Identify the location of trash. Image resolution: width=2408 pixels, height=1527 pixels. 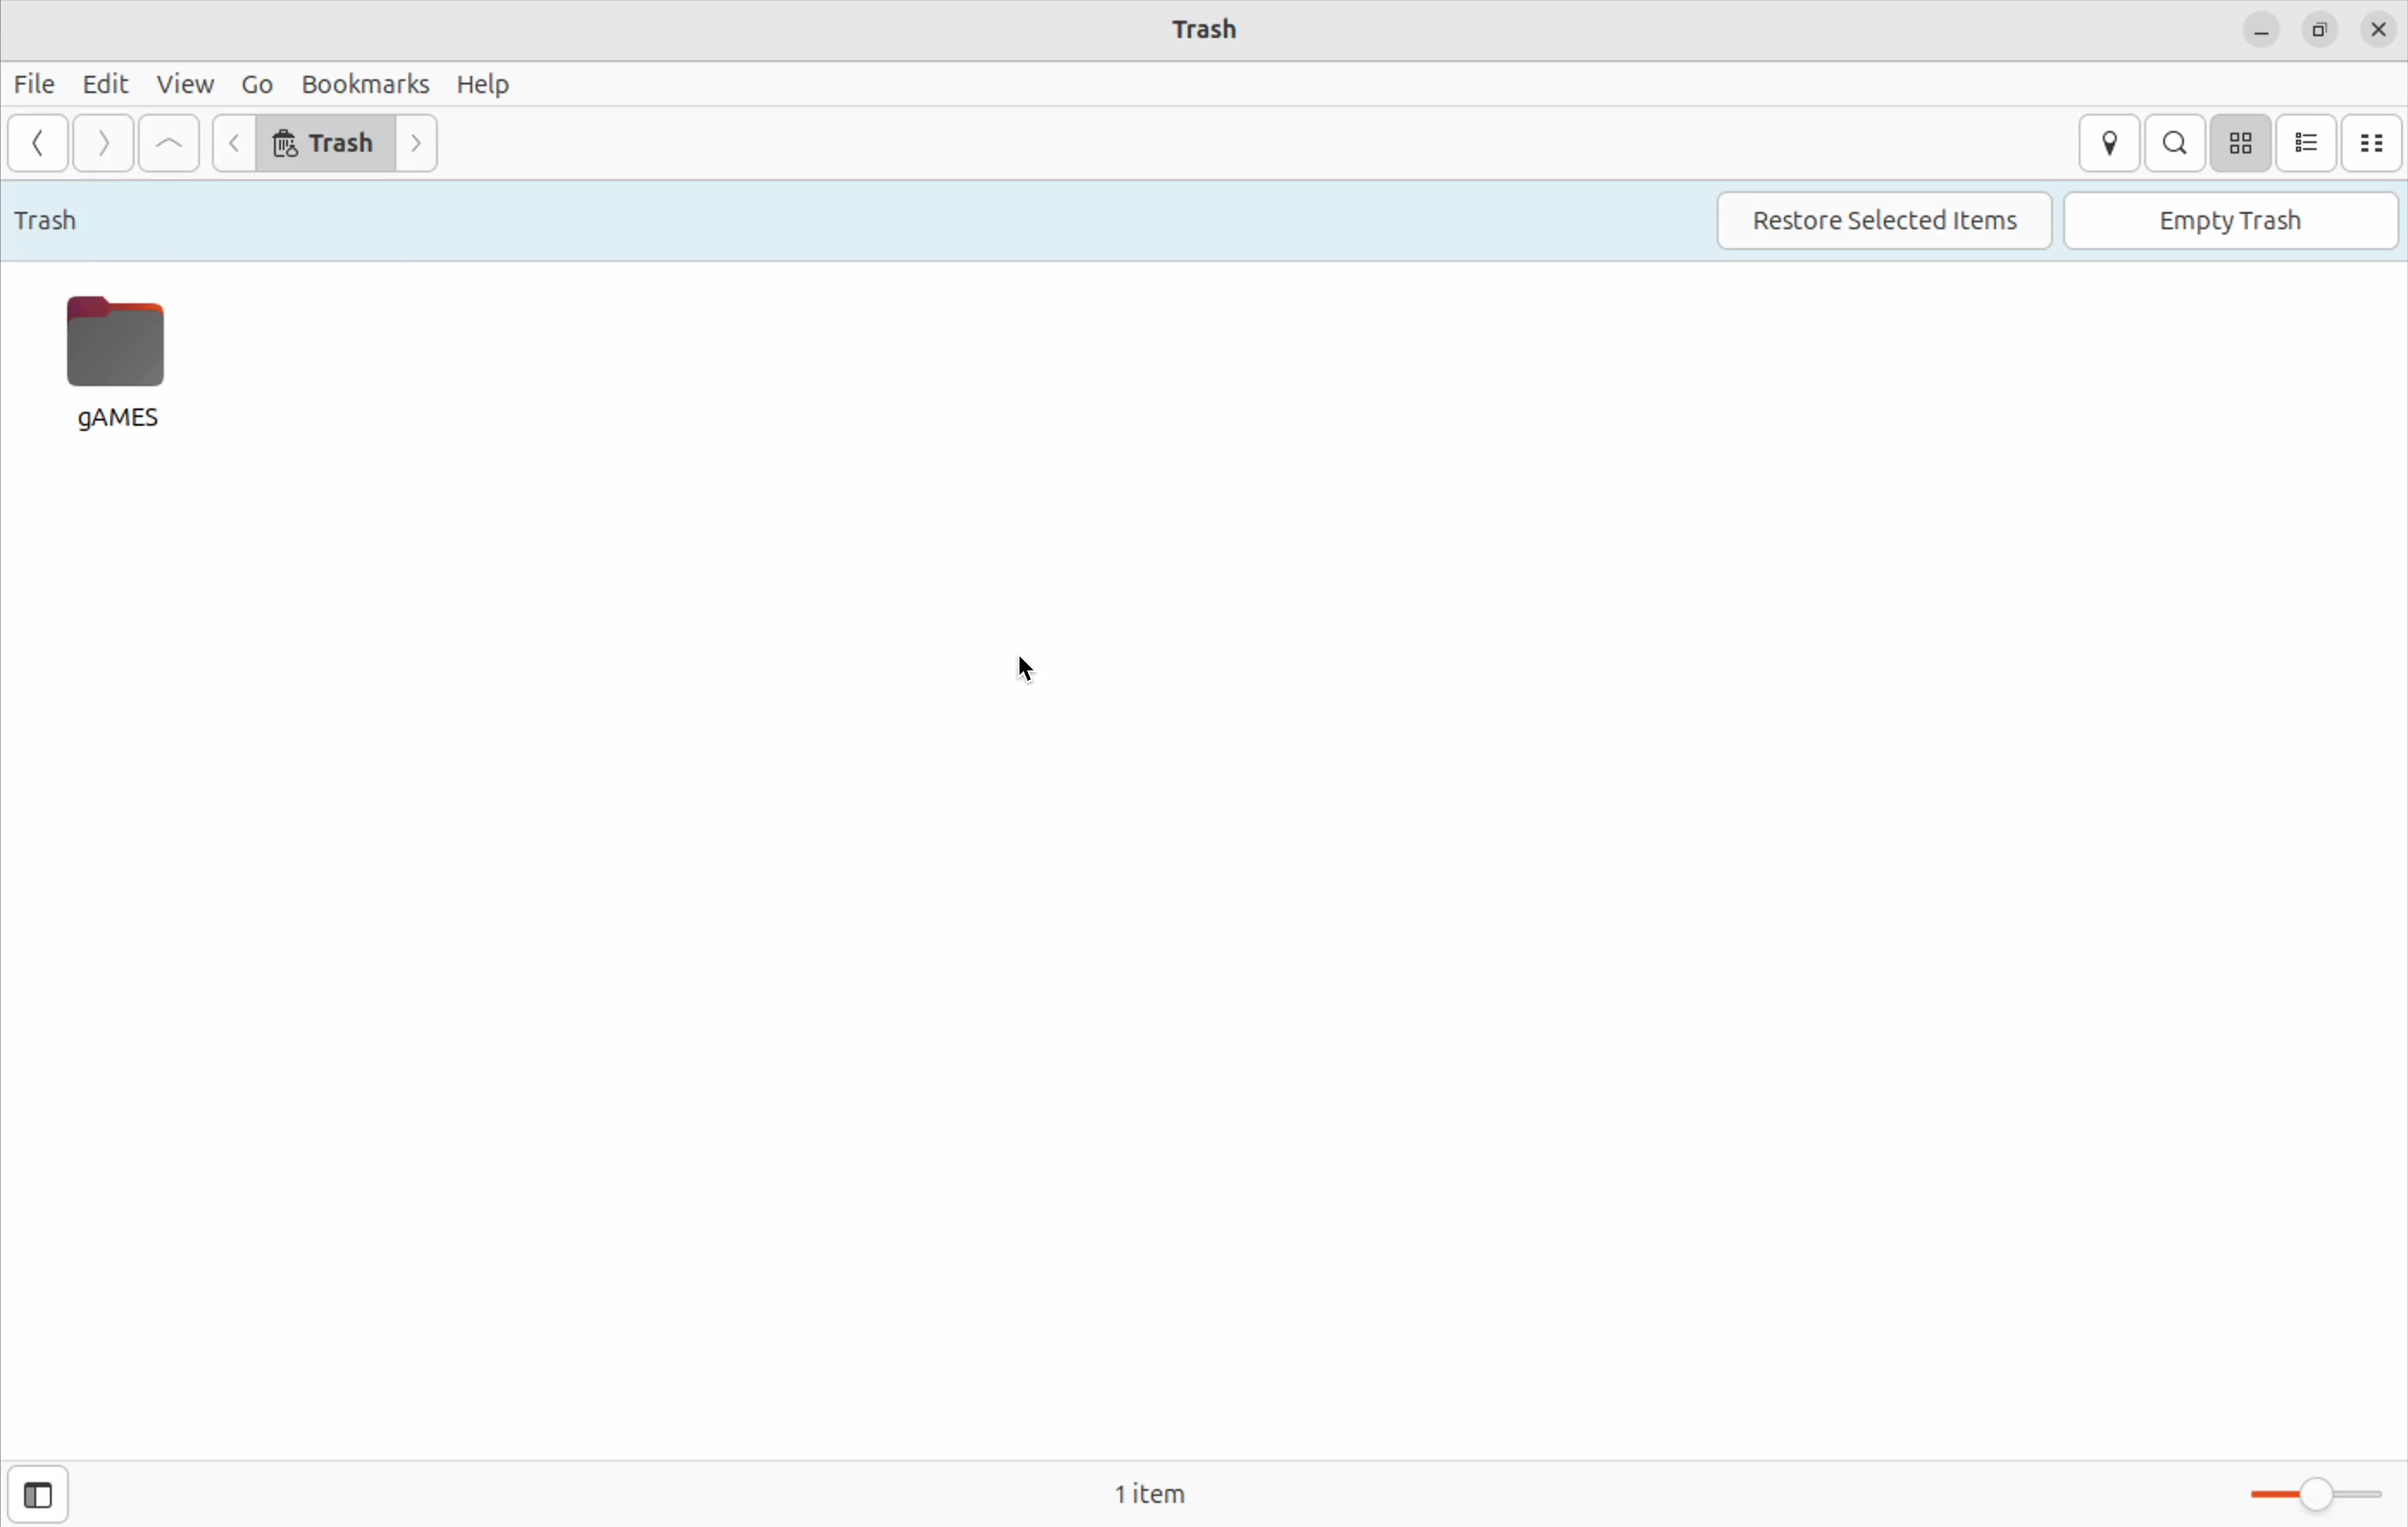
(64, 220).